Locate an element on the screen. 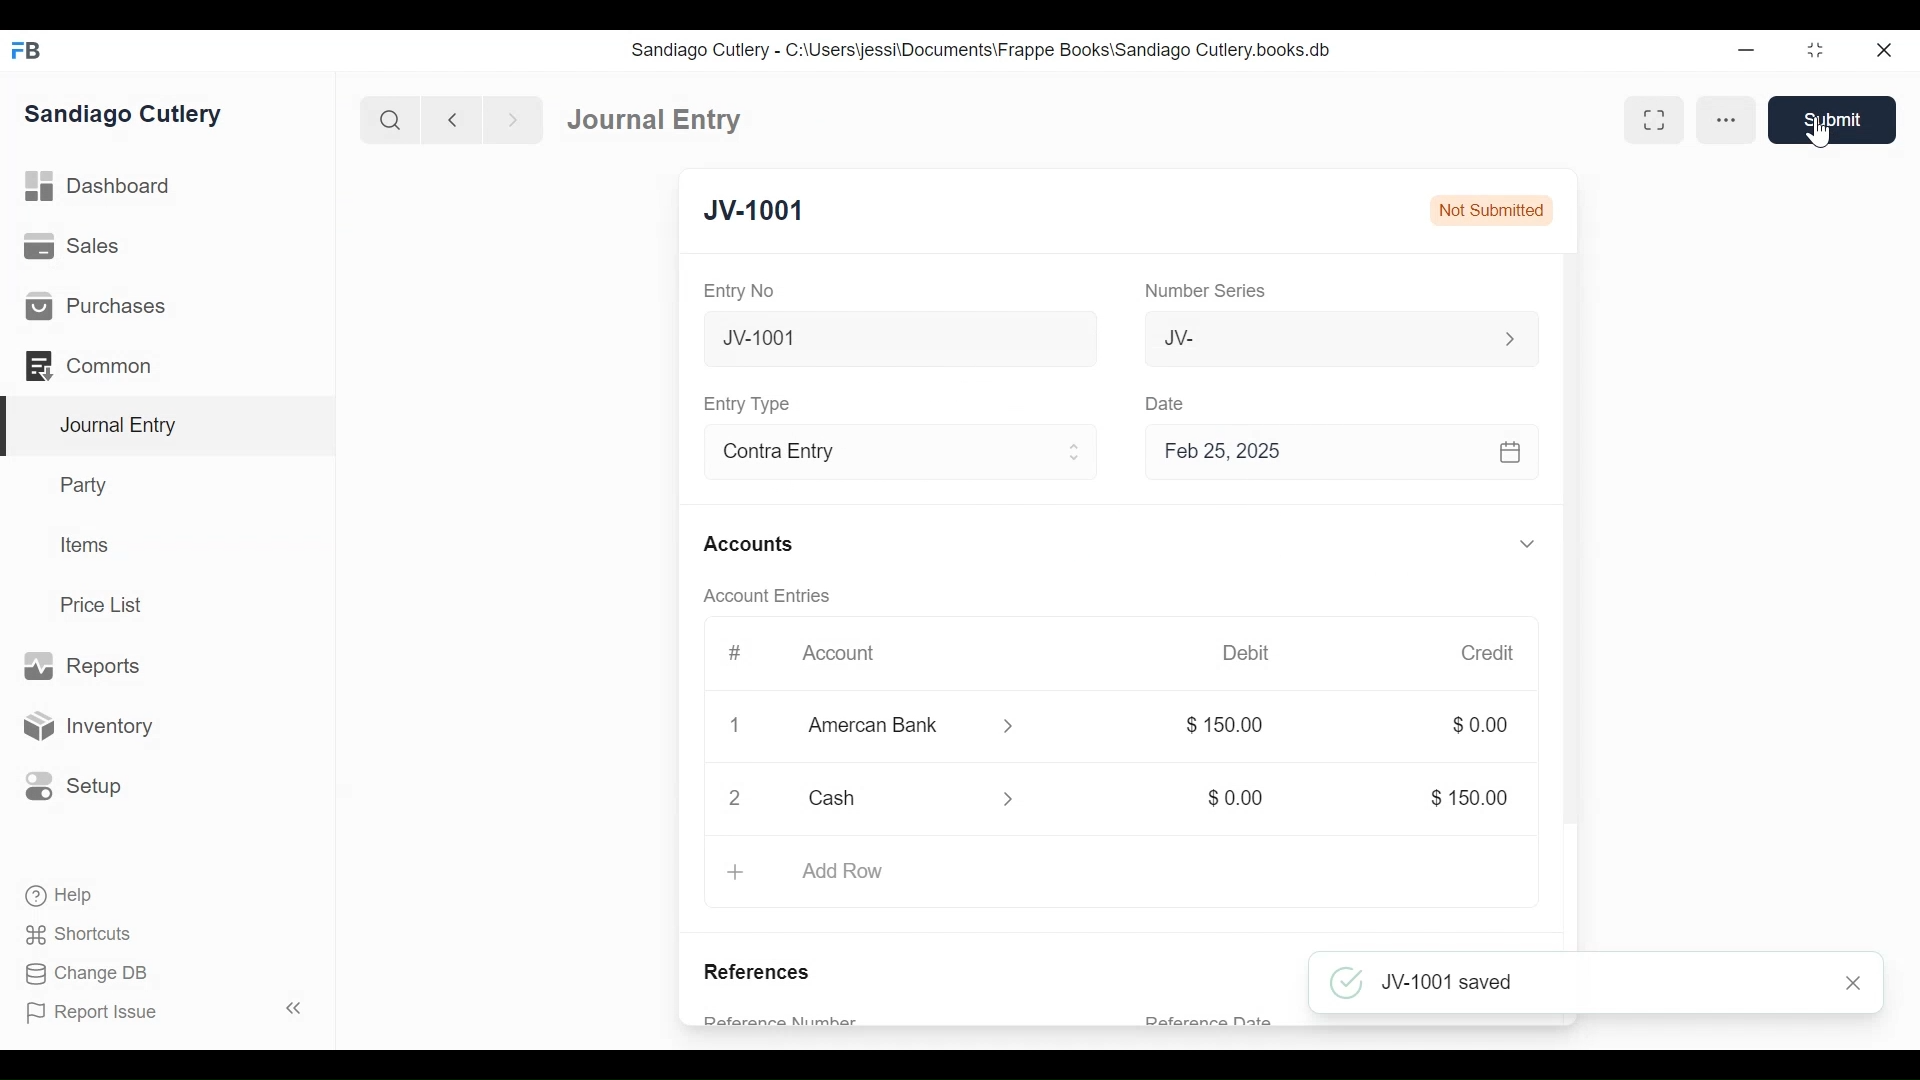  Cash is located at coordinates (890, 798).